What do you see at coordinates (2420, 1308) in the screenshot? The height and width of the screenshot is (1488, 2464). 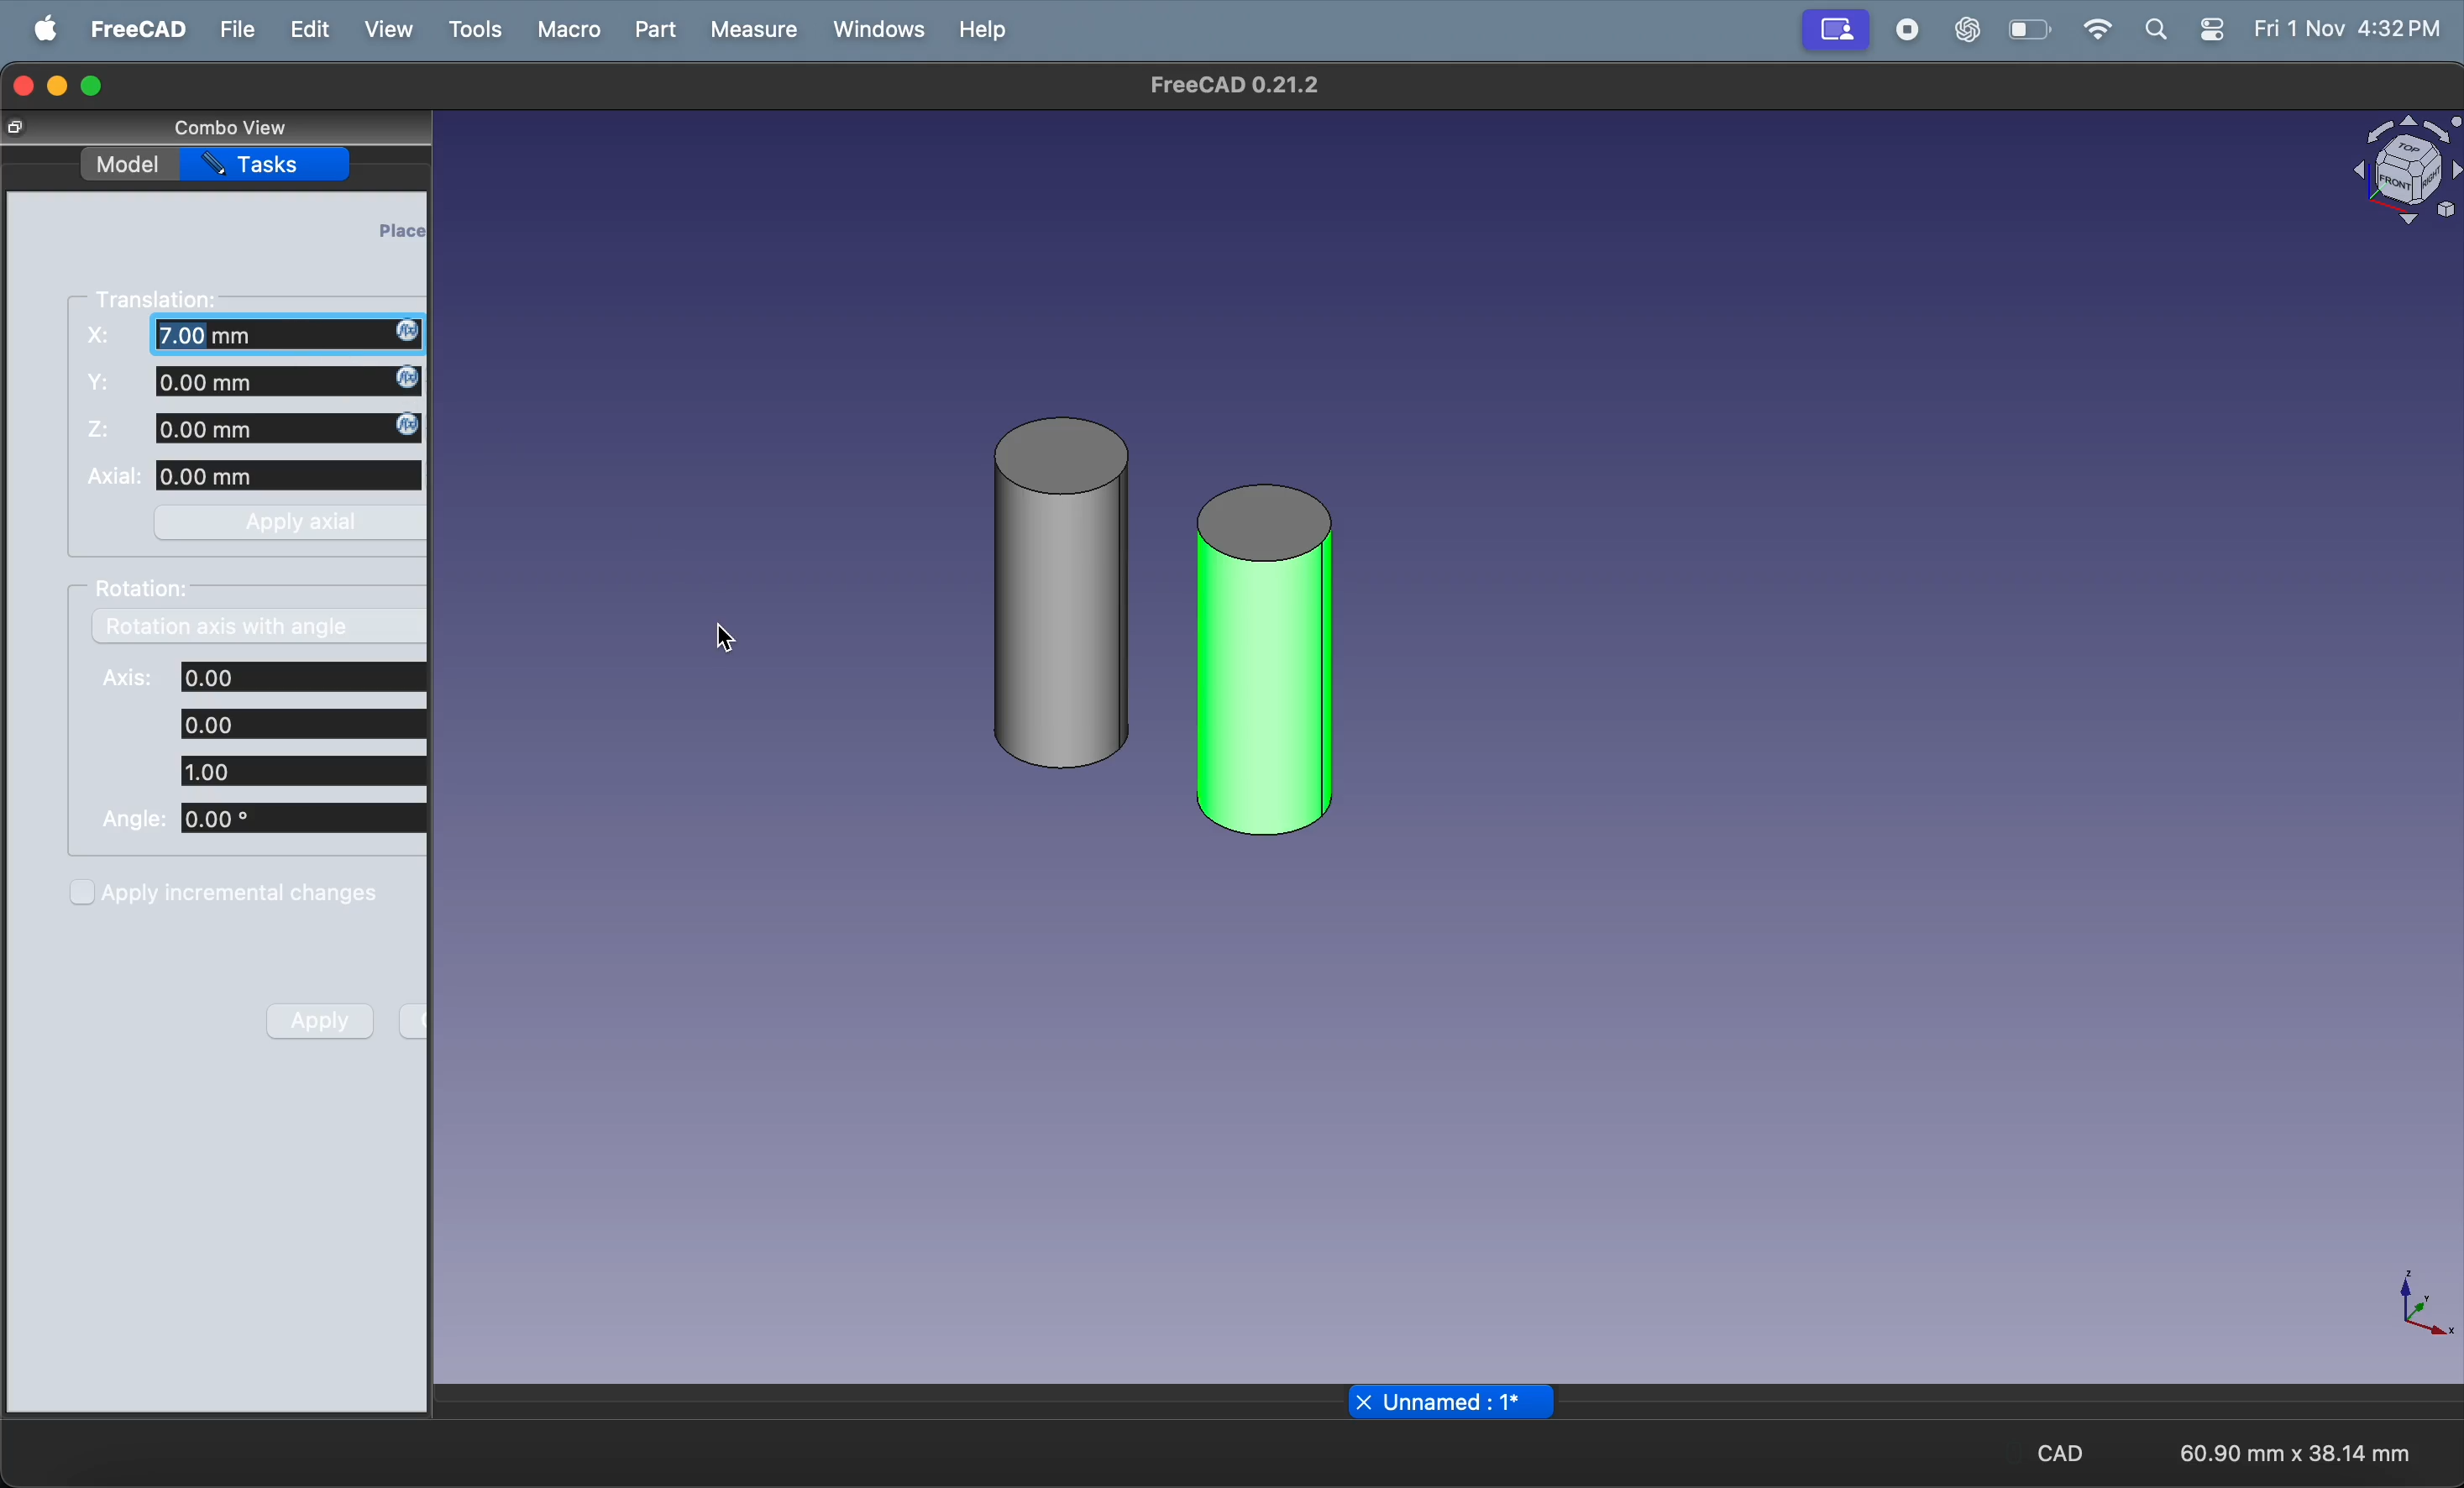 I see `axis` at bounding box center [2420, 1308].